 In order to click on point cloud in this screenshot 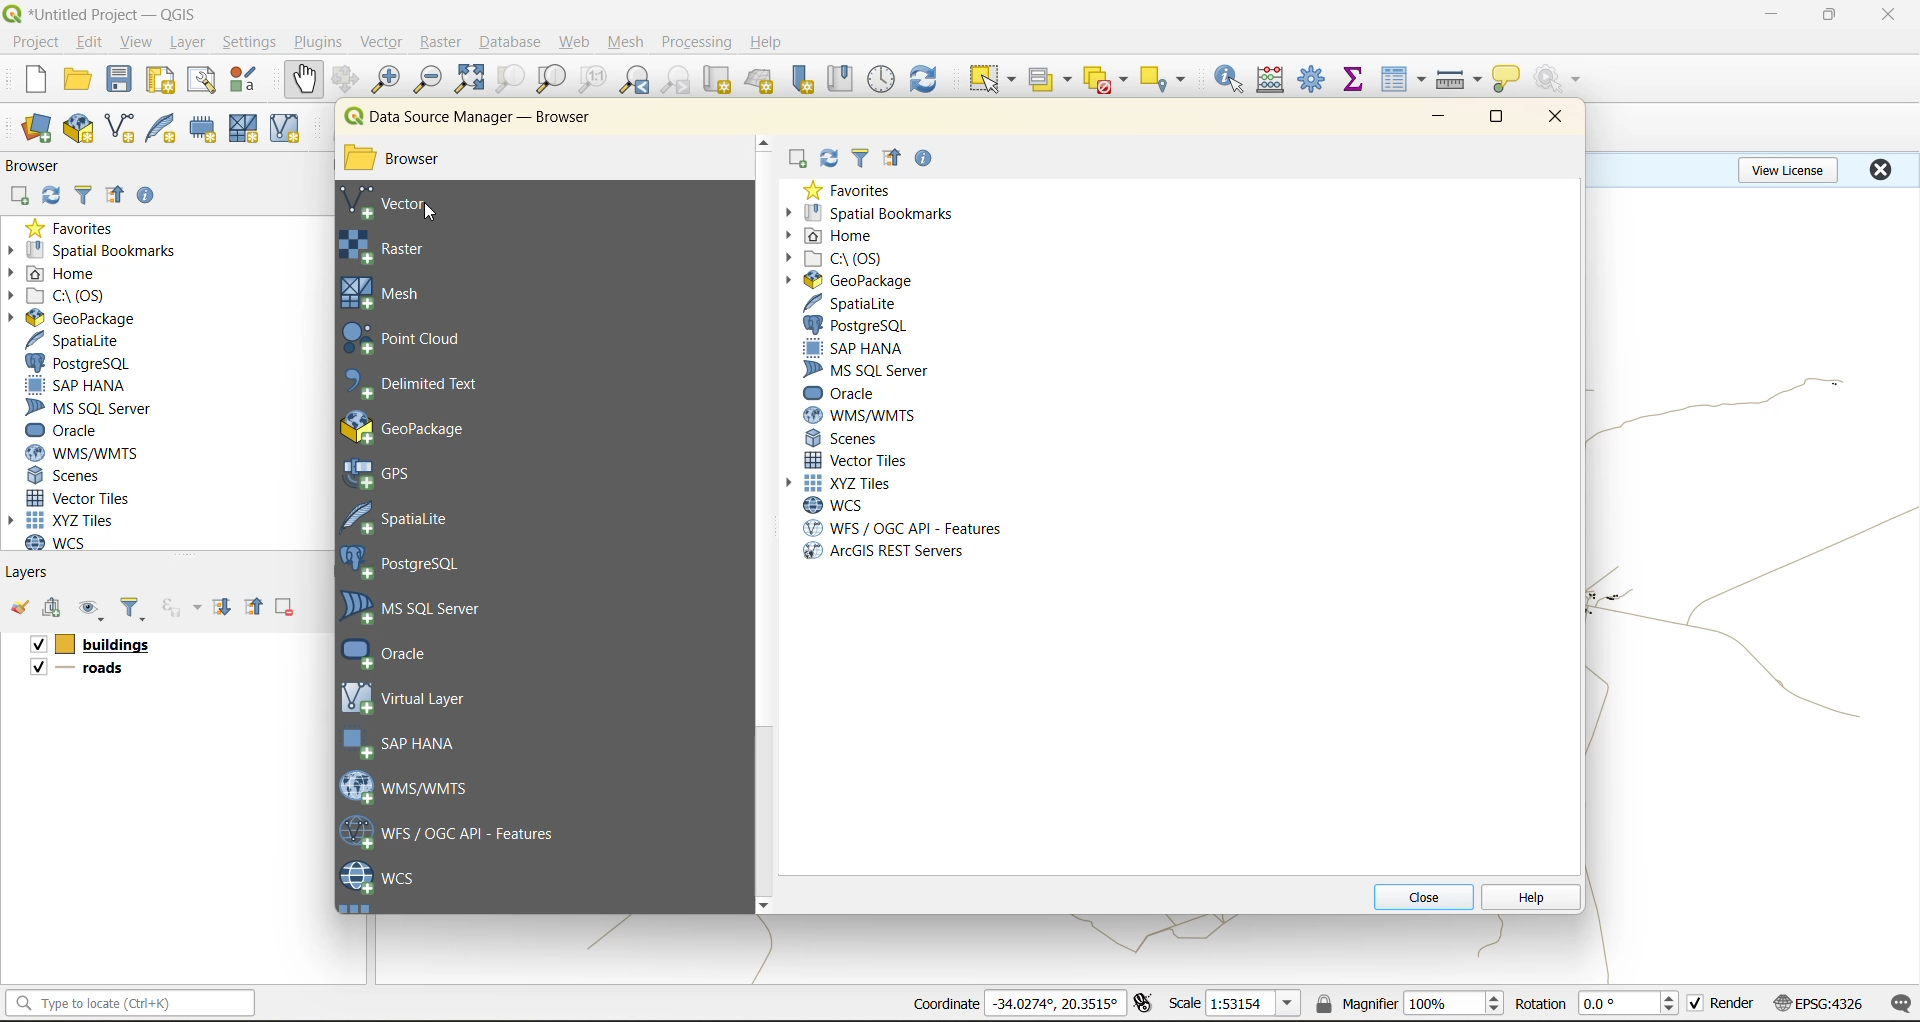, I will do `click(415, 340)`.